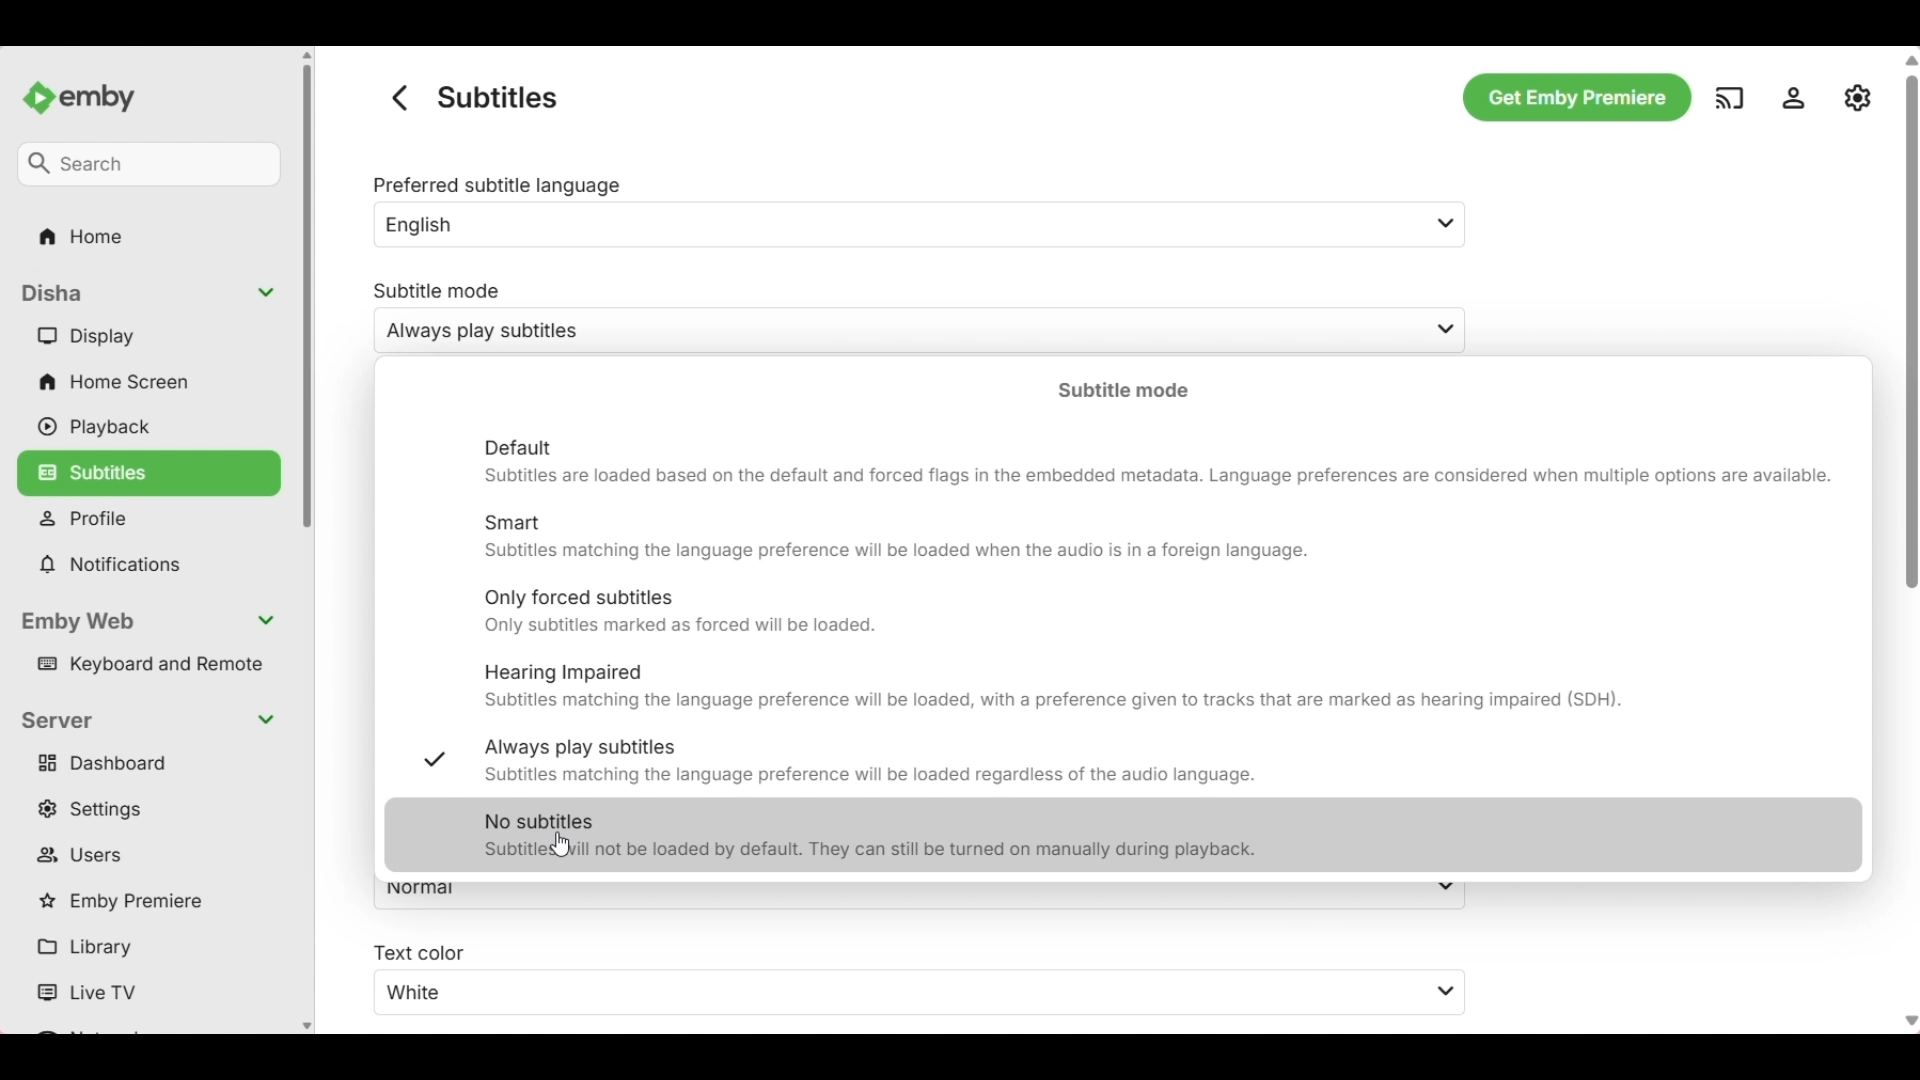  I want to click on Subtitles, so click(149, 470).